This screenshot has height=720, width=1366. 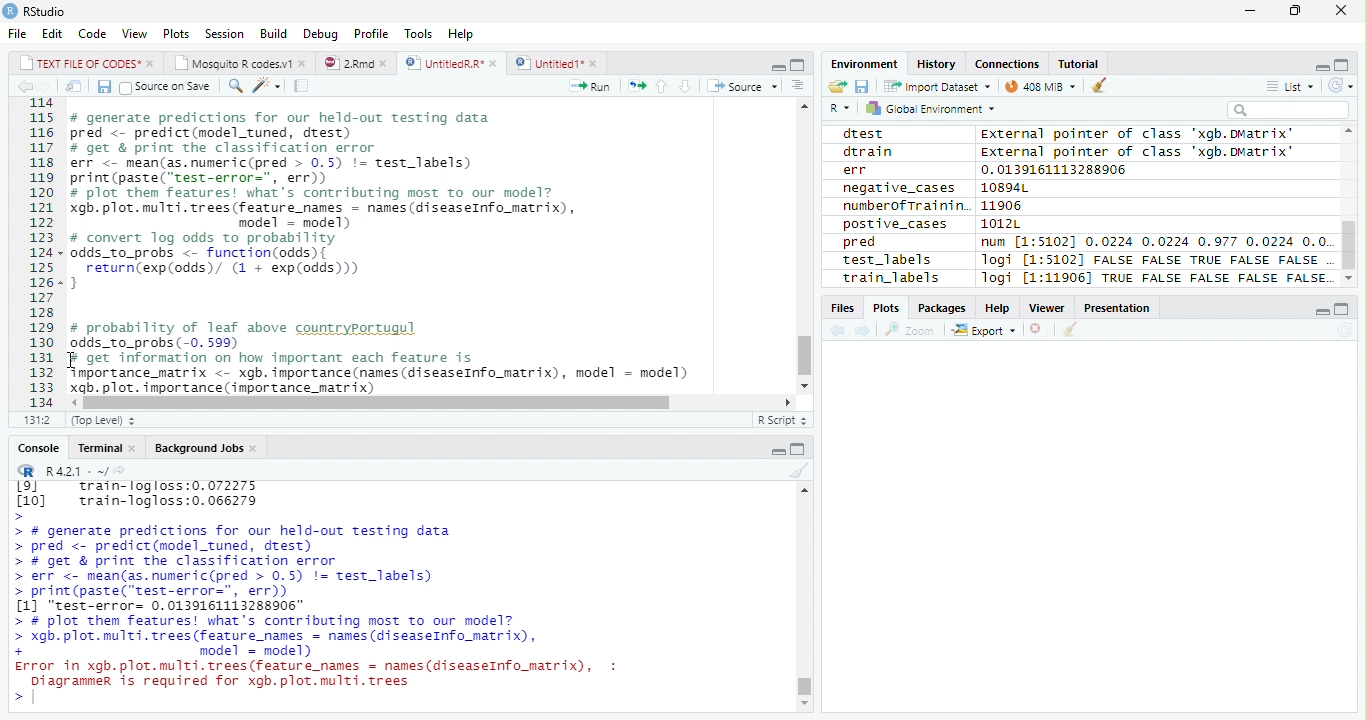 I want to click on negative_cases, so click(x=900, y=188).